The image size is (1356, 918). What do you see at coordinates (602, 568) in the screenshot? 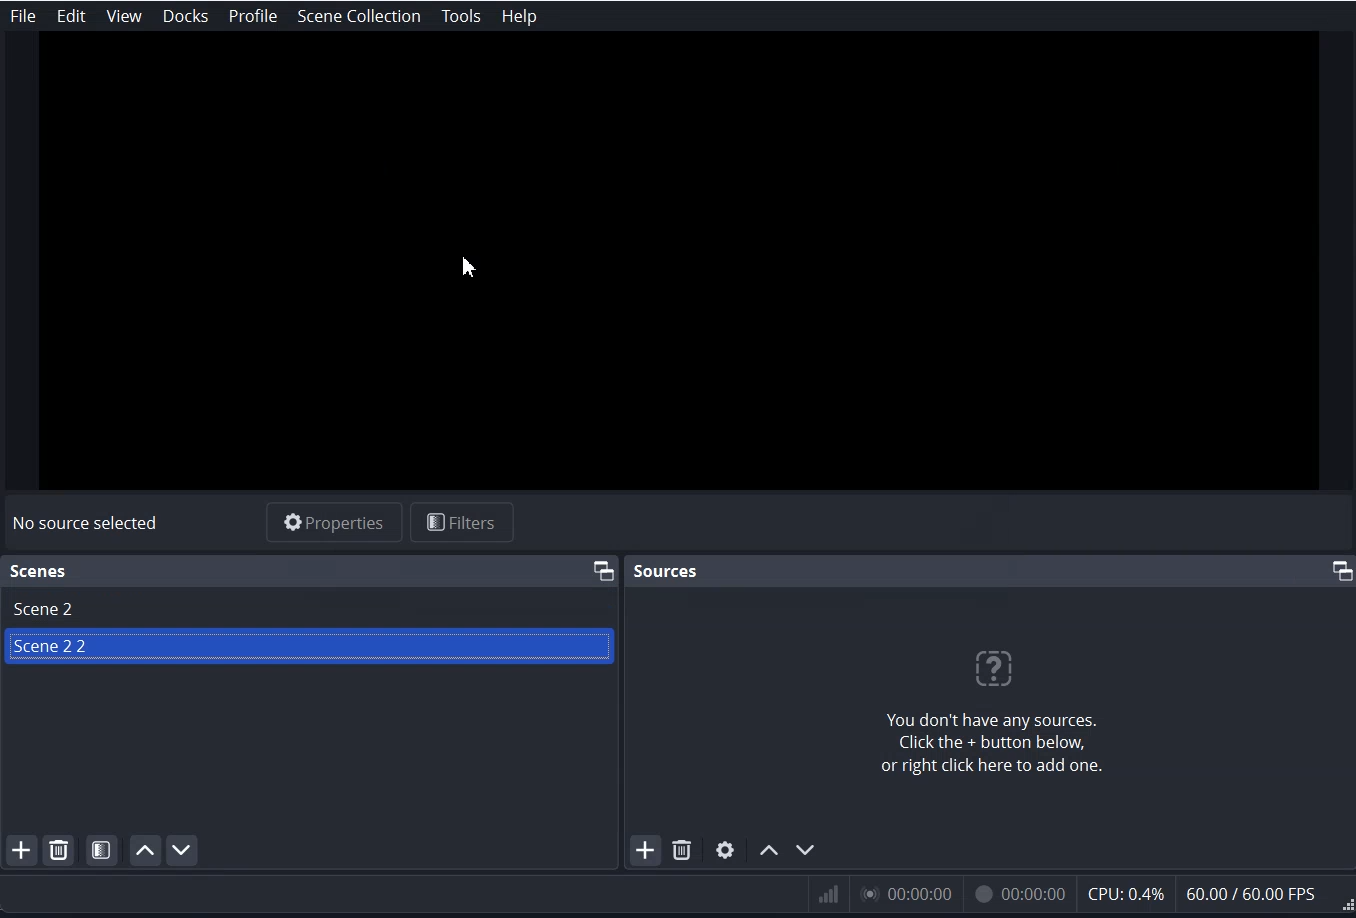
I see `Maximize` at bounding box center [602, 568].